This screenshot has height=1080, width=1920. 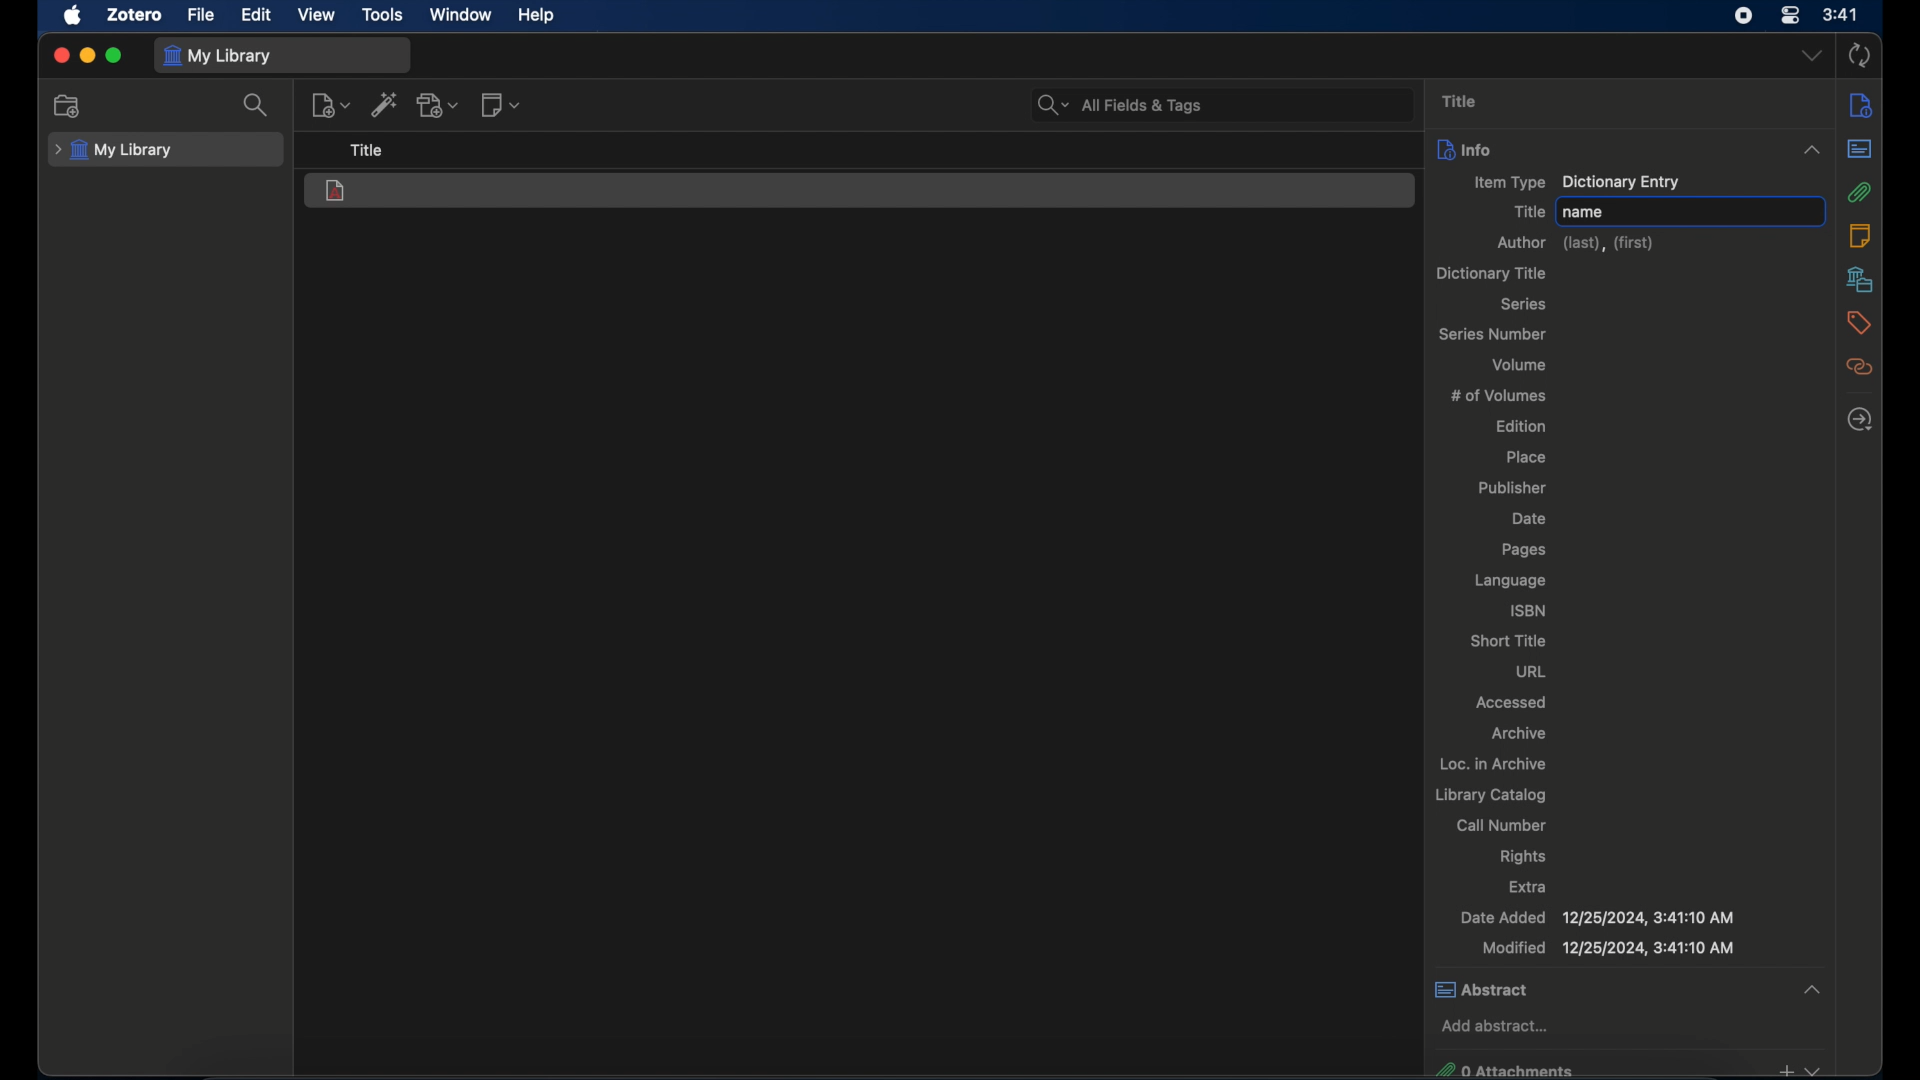 I want to click on 3.41, so click(x=1841, y=16).